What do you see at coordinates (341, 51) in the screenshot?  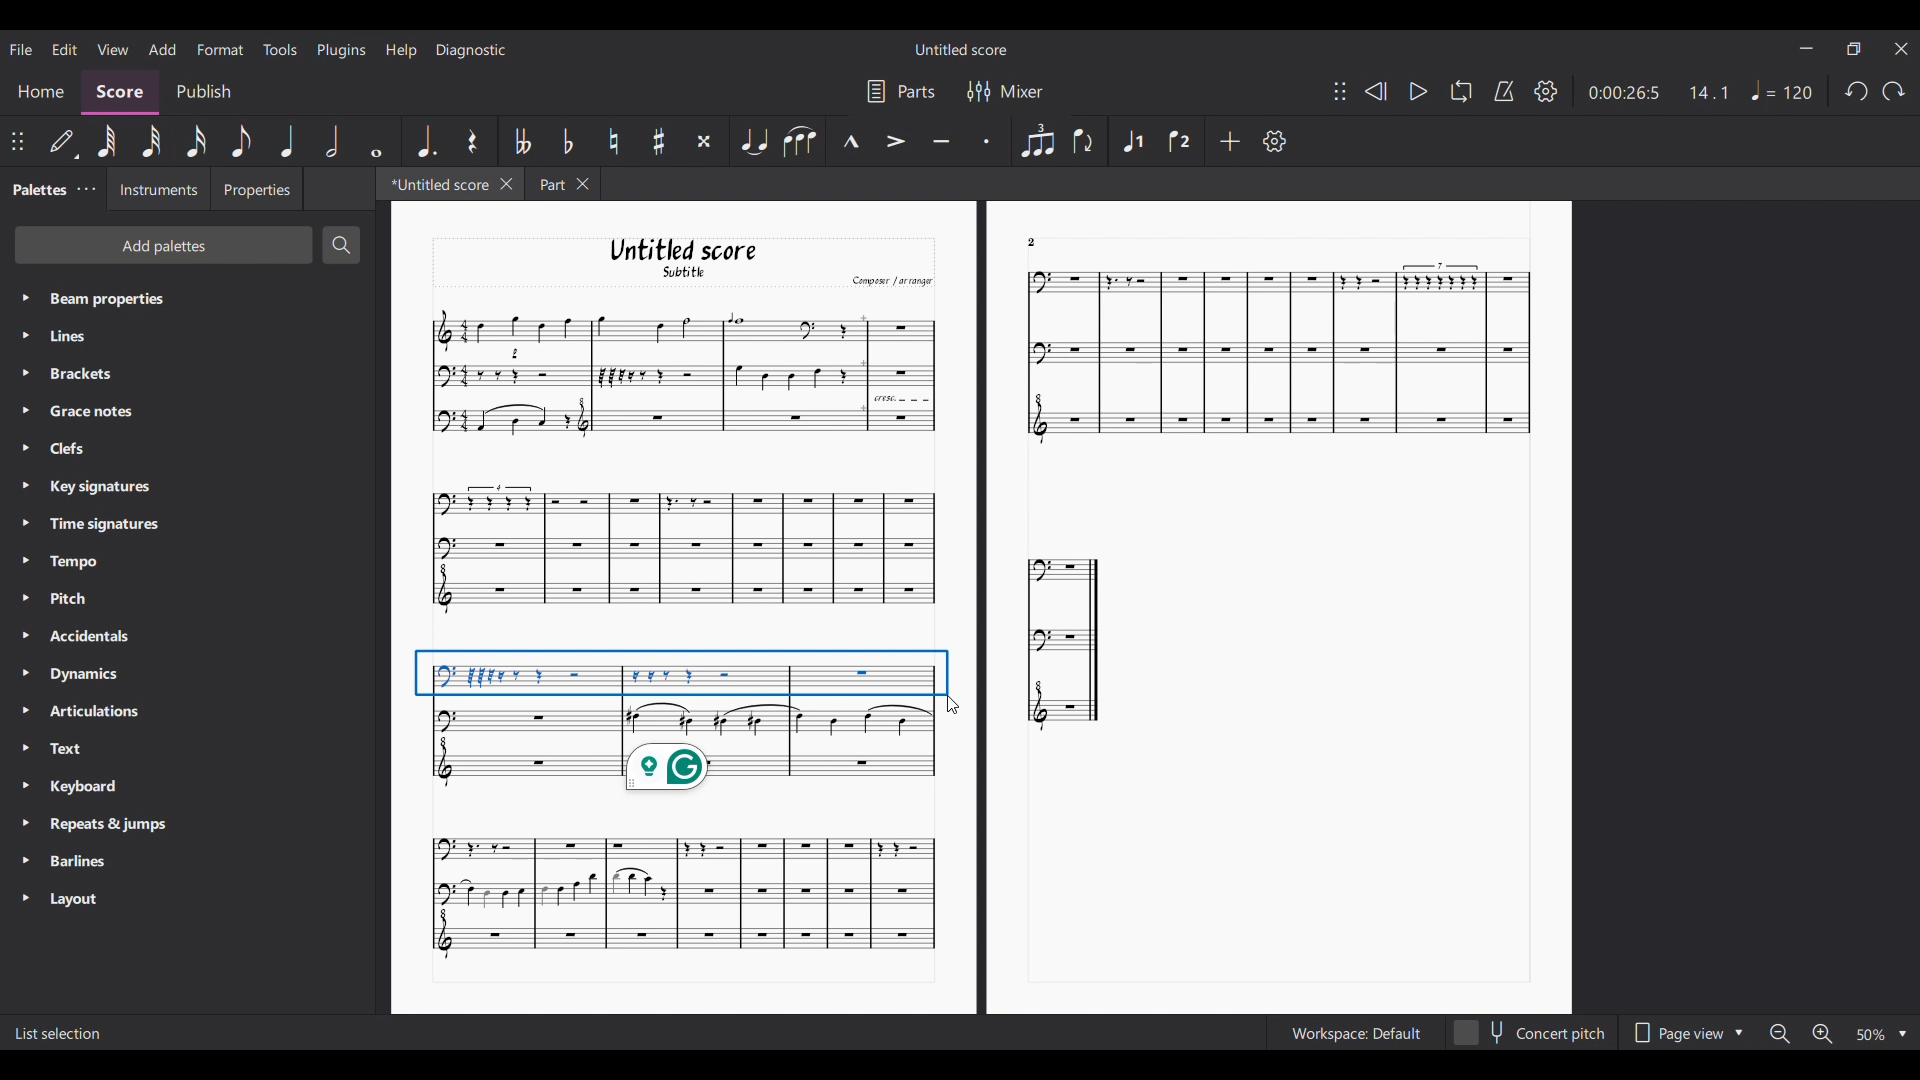 I see `Plugins menu` at bounding box center [341, 51].